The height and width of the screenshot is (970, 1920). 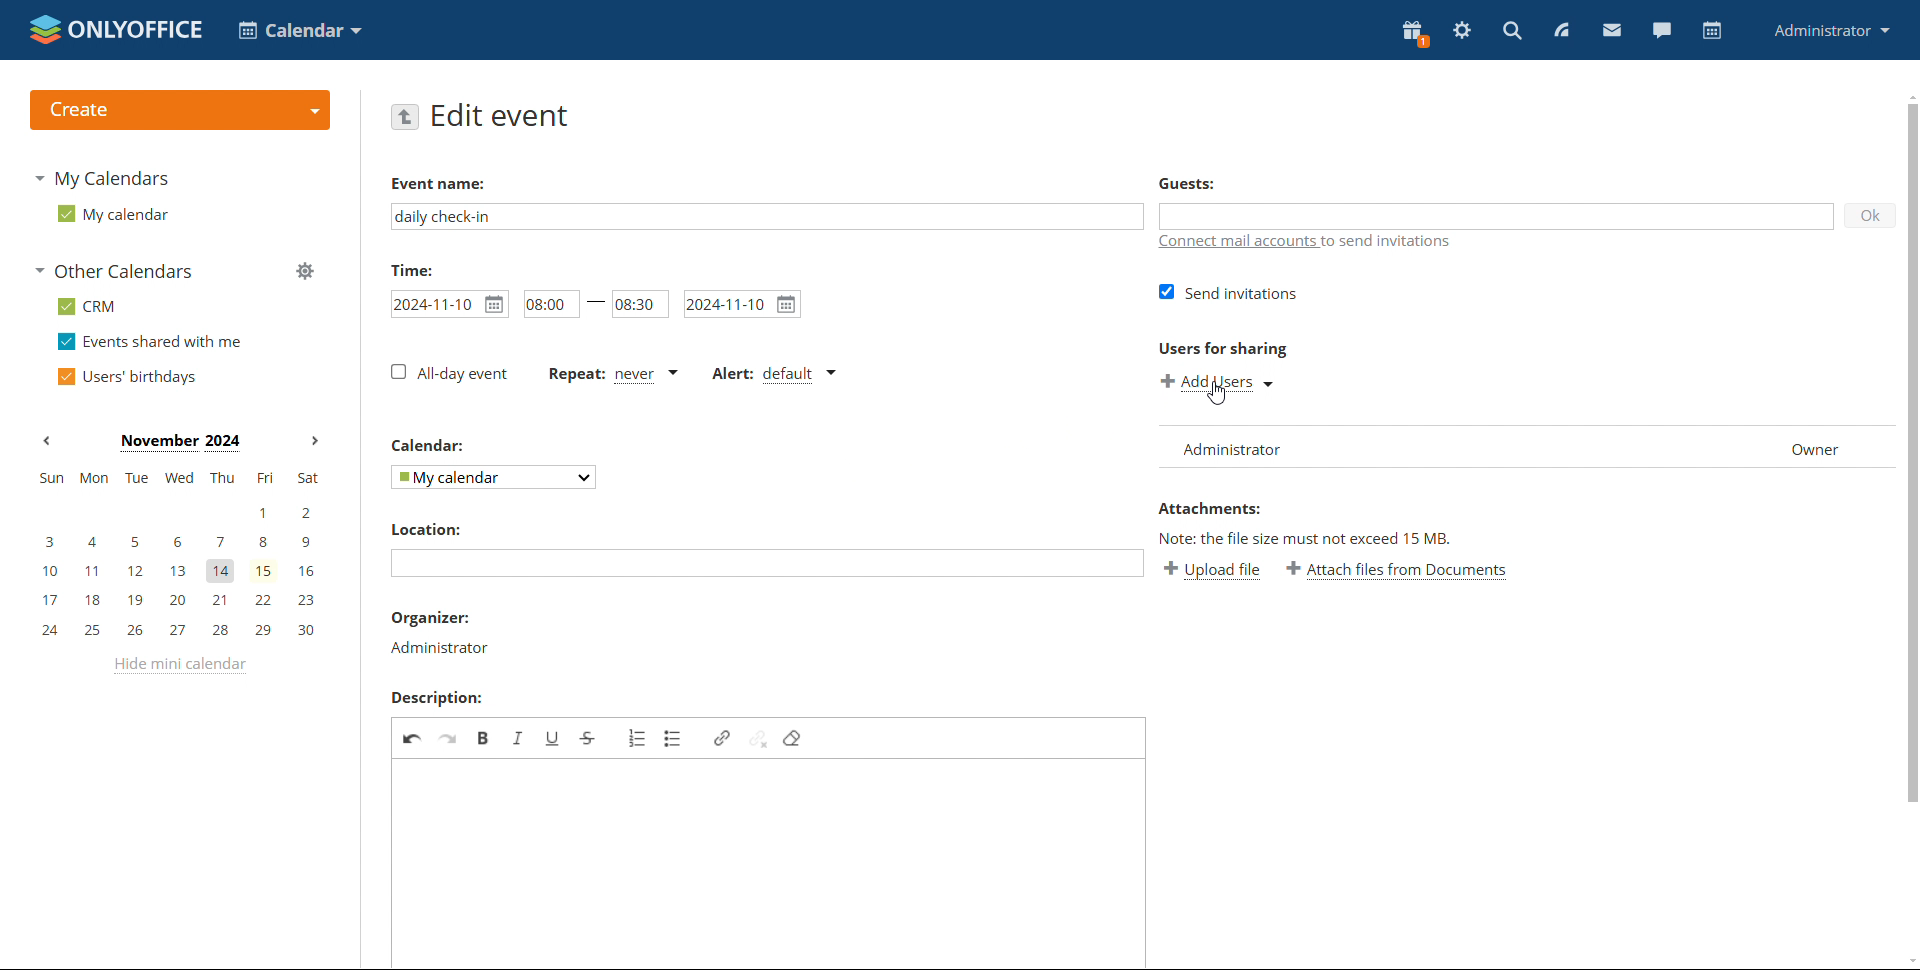 I want to click on select application, so click(x=300, y=30).